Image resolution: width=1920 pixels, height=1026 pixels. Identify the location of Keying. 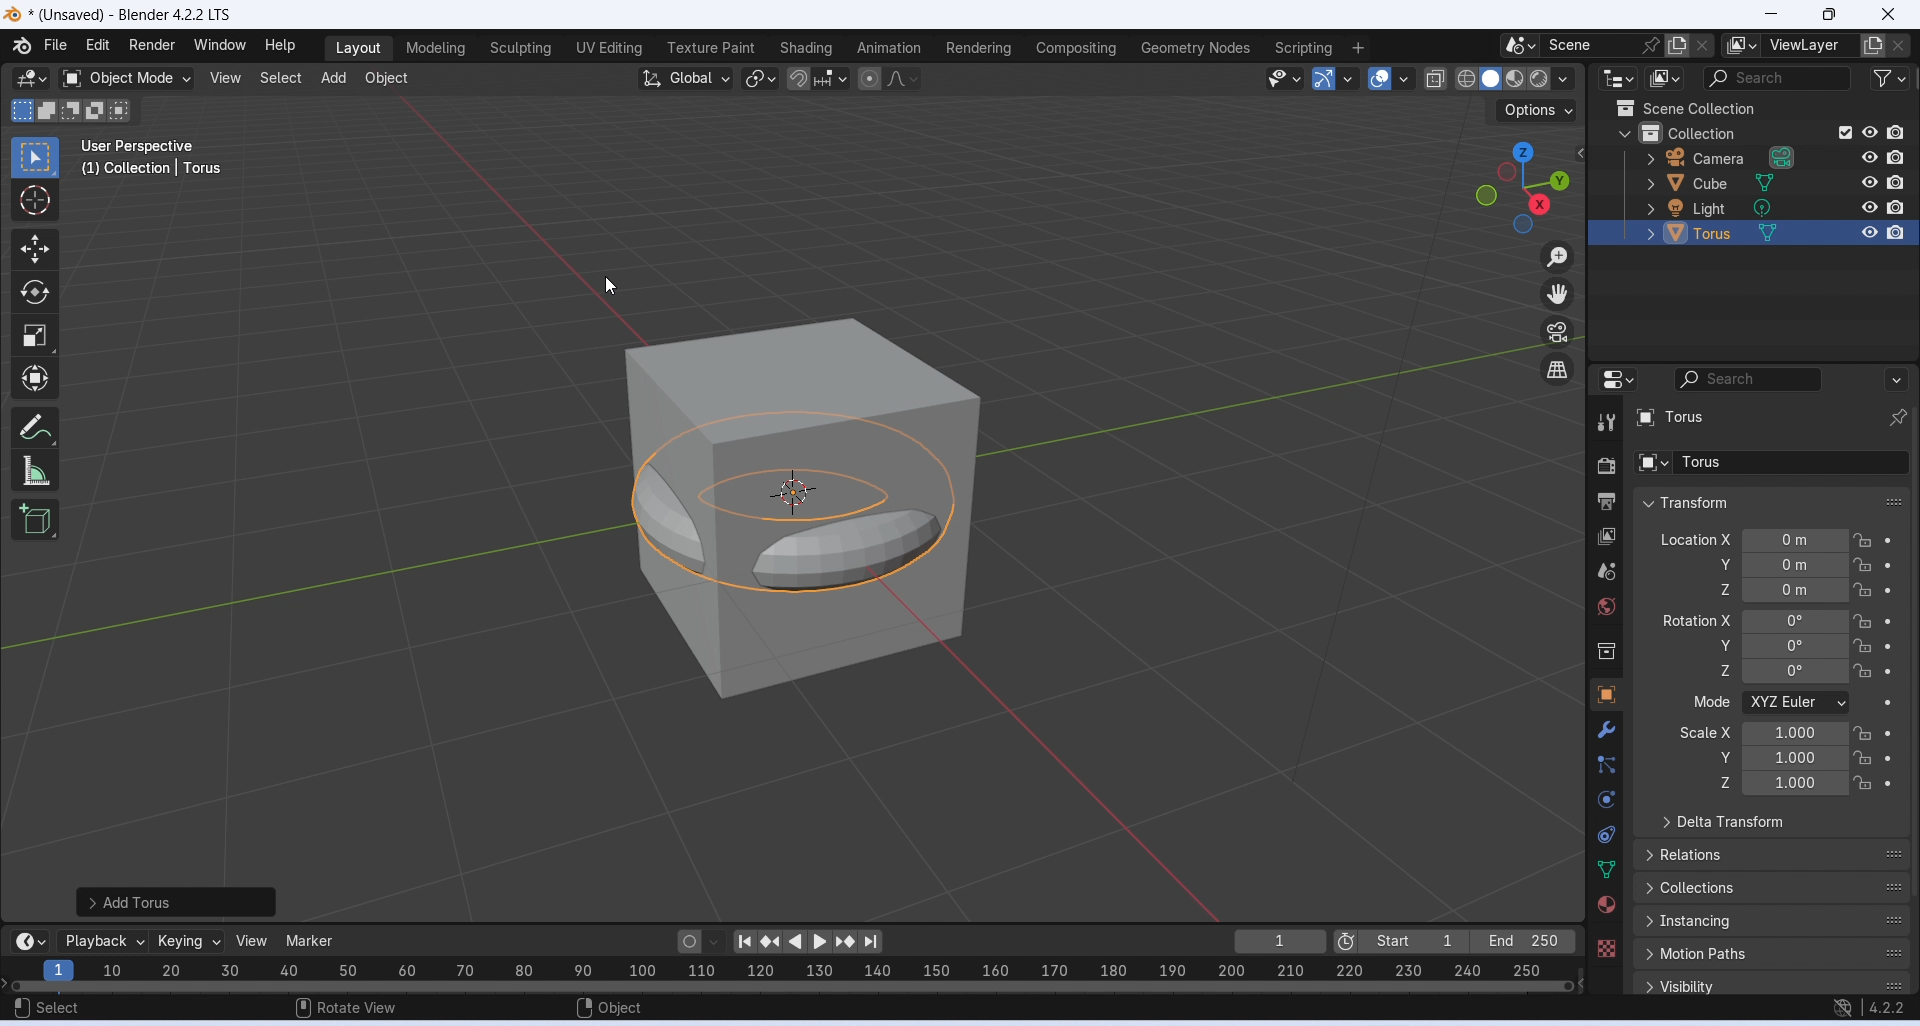
(186, 940).